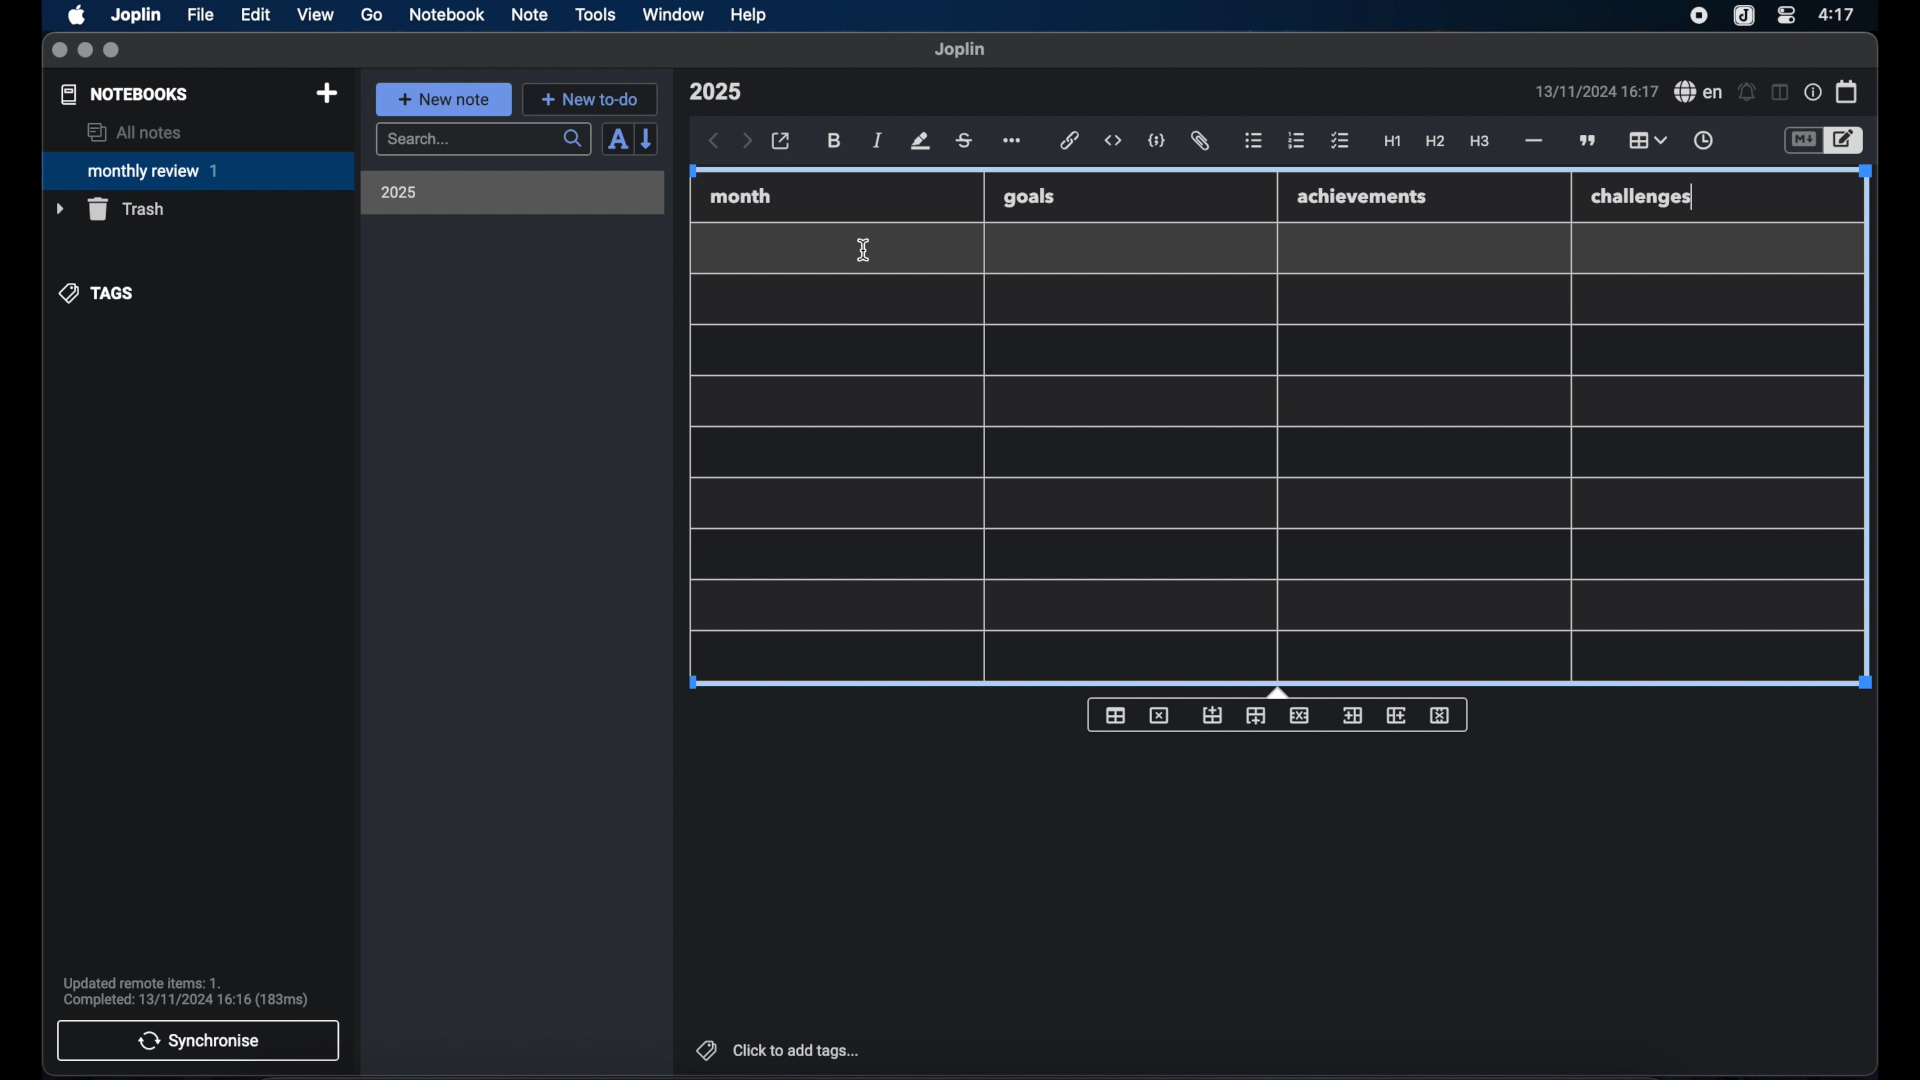 This screenshot has width=1920, height=1080. I want to click on tools, so click(595, 14).